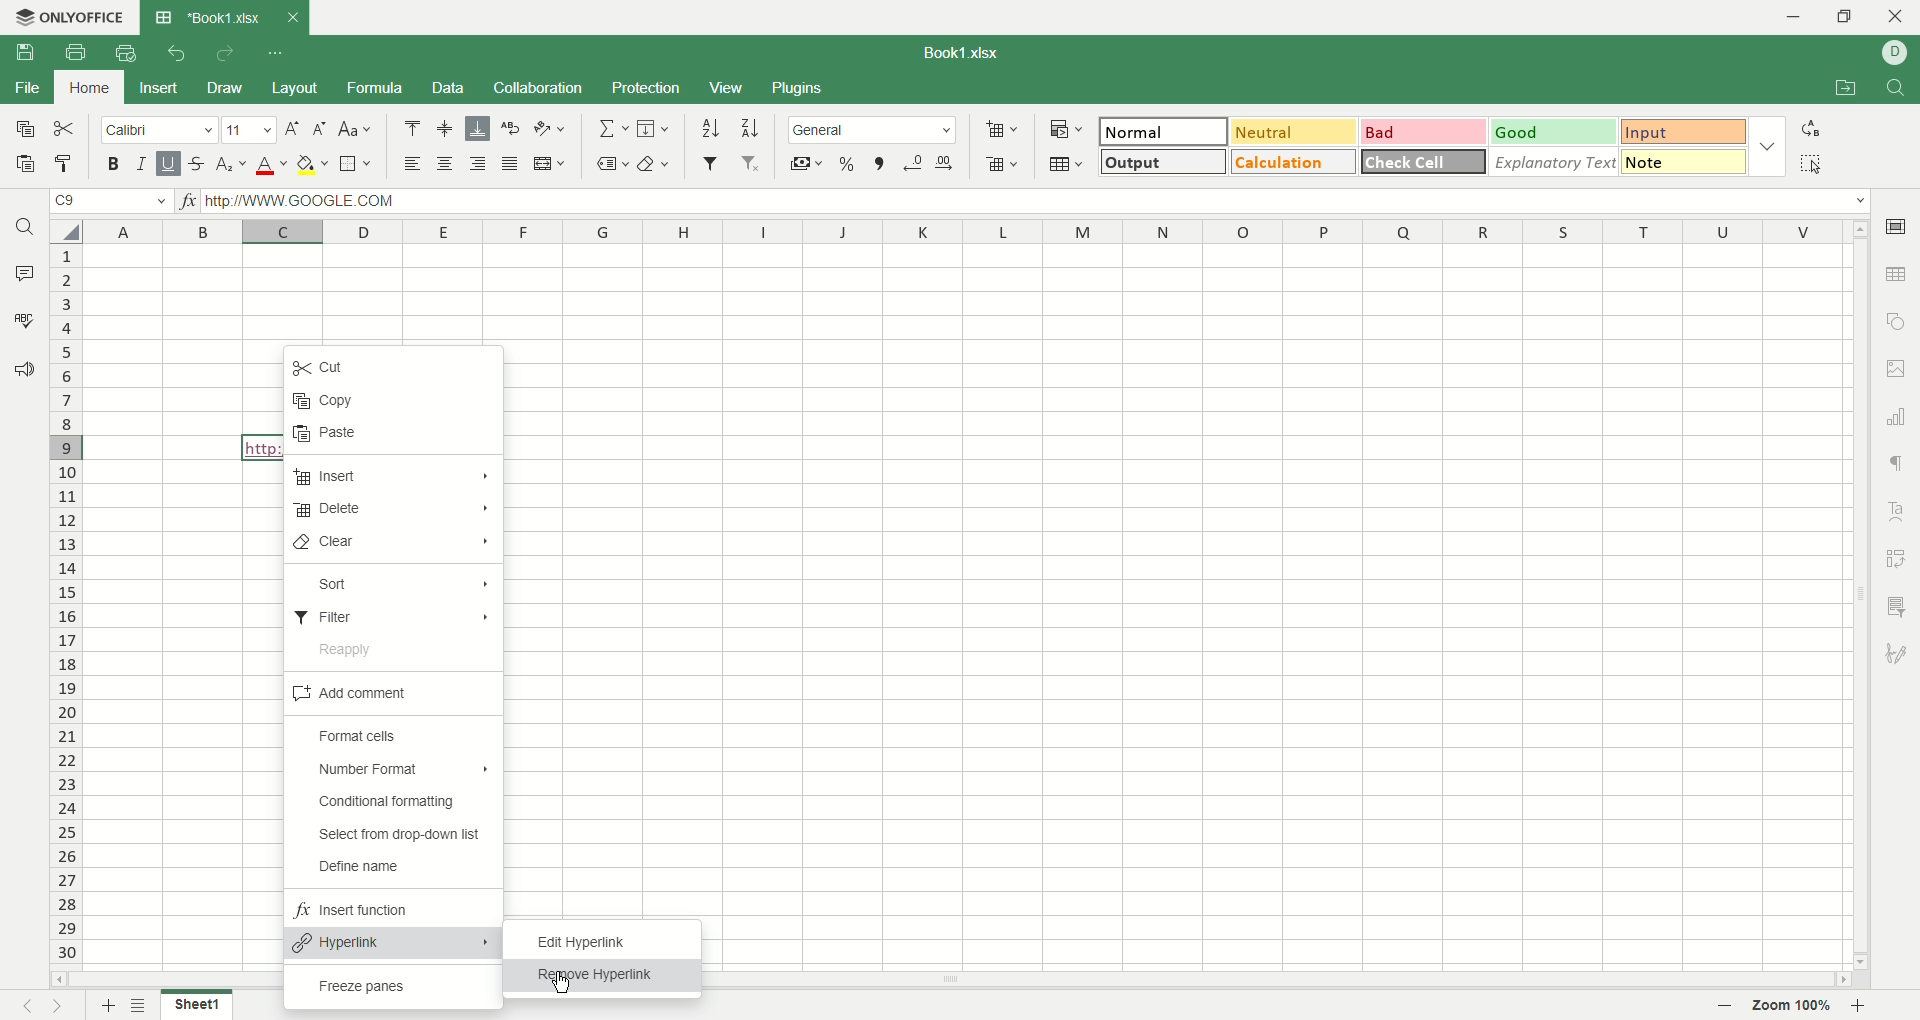 This screenshot has height=1020, width=1920. I want to click on print, so click(72, 52).